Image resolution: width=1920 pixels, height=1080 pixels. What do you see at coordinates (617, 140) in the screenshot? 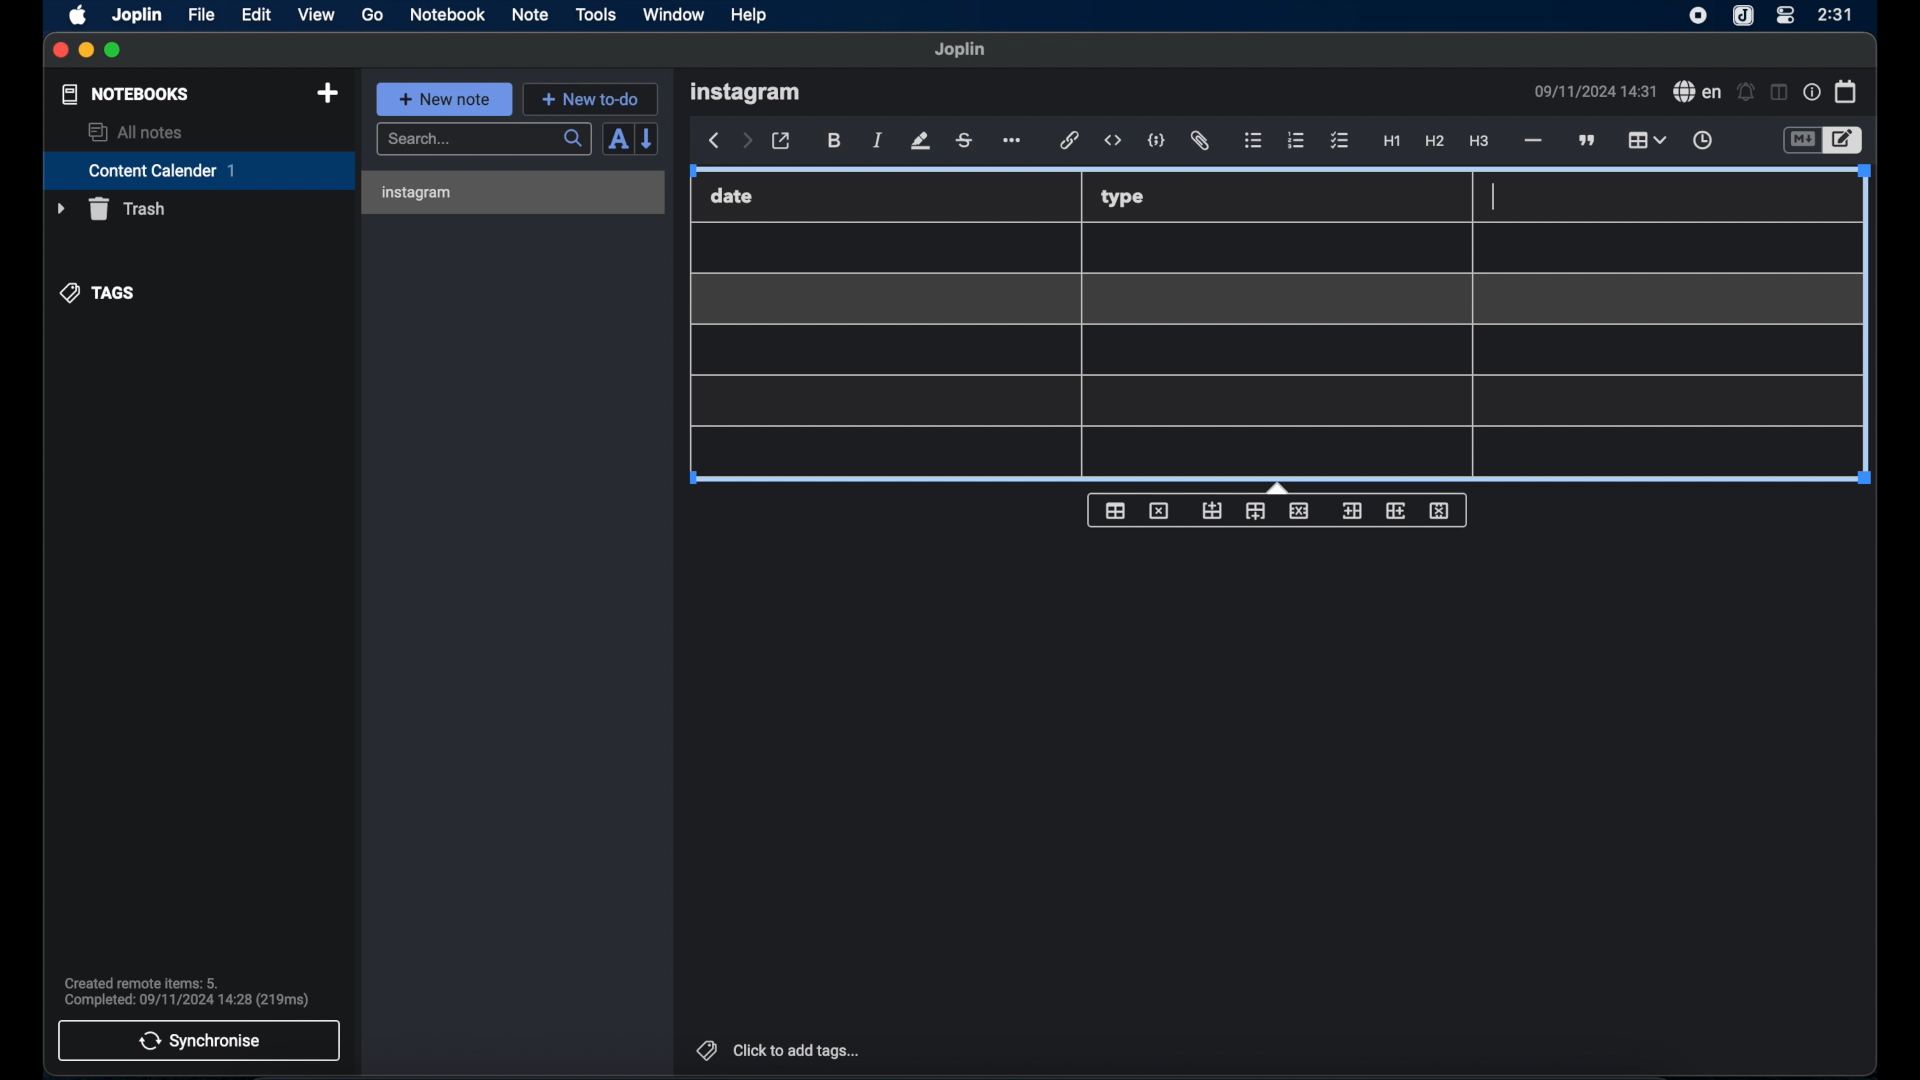
I see `toggle sort order field` at bounding box center [617, 140].